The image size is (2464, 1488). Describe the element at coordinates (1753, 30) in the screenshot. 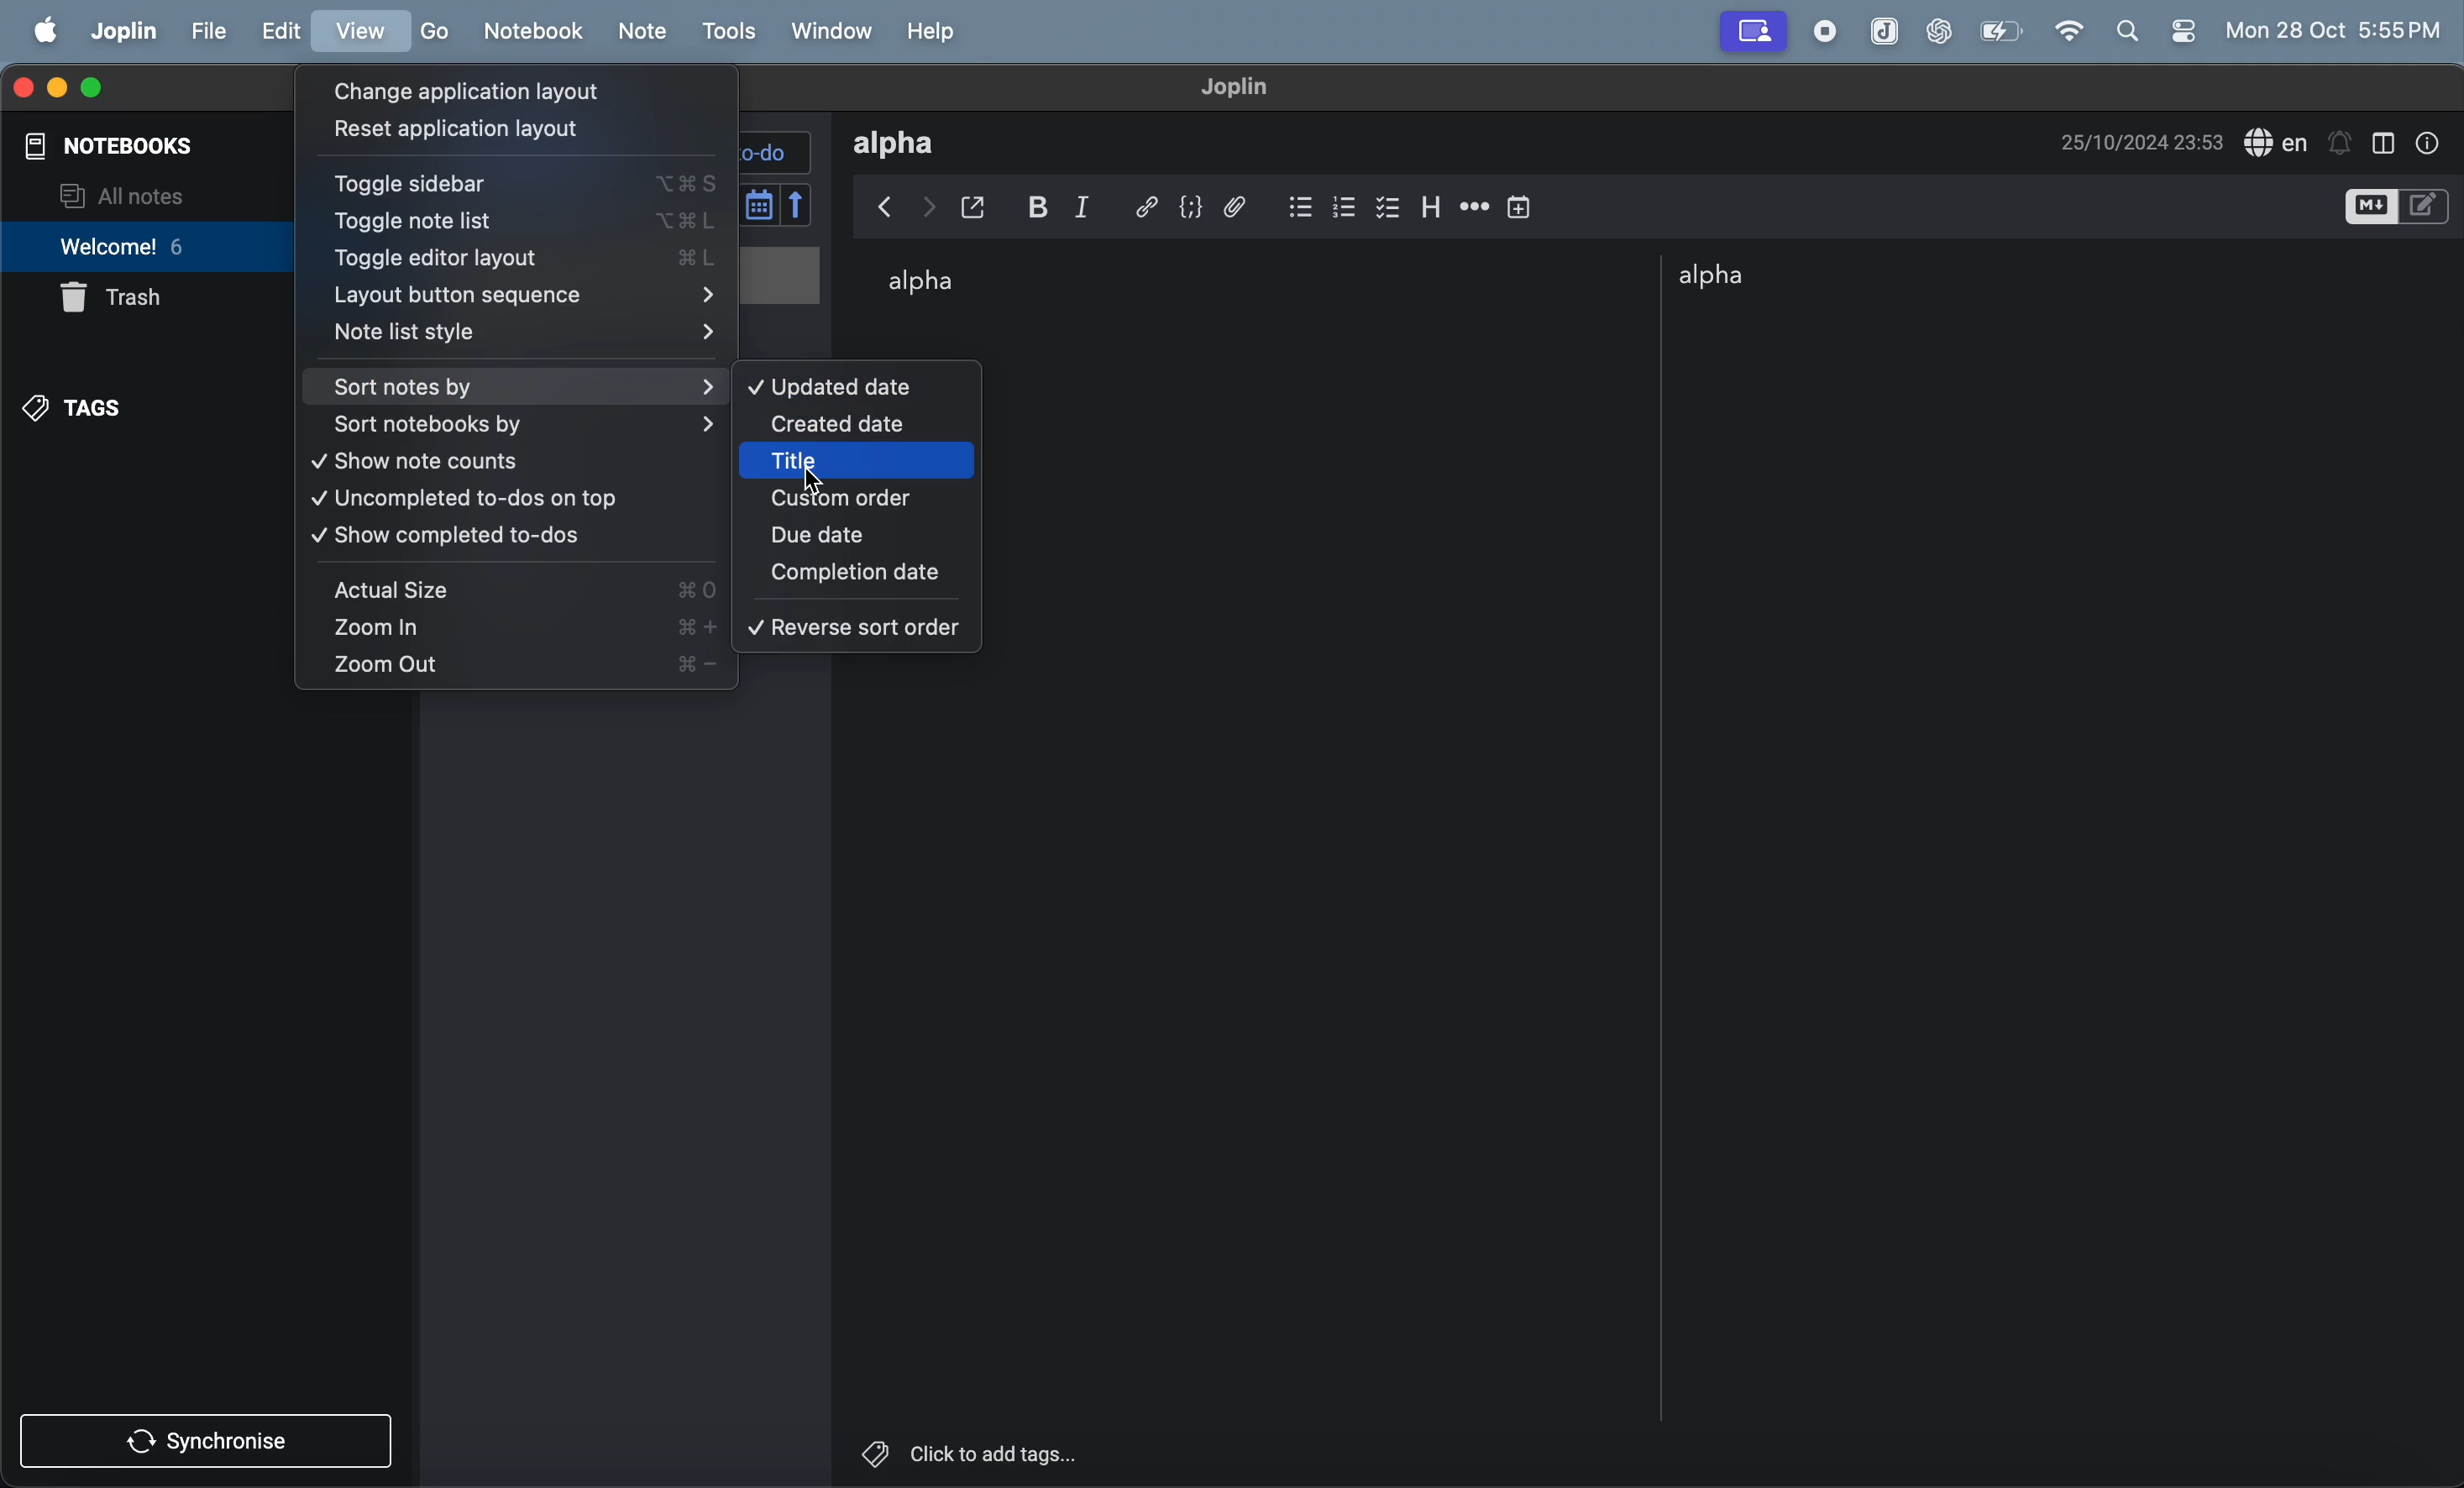

I see `web` at that location.